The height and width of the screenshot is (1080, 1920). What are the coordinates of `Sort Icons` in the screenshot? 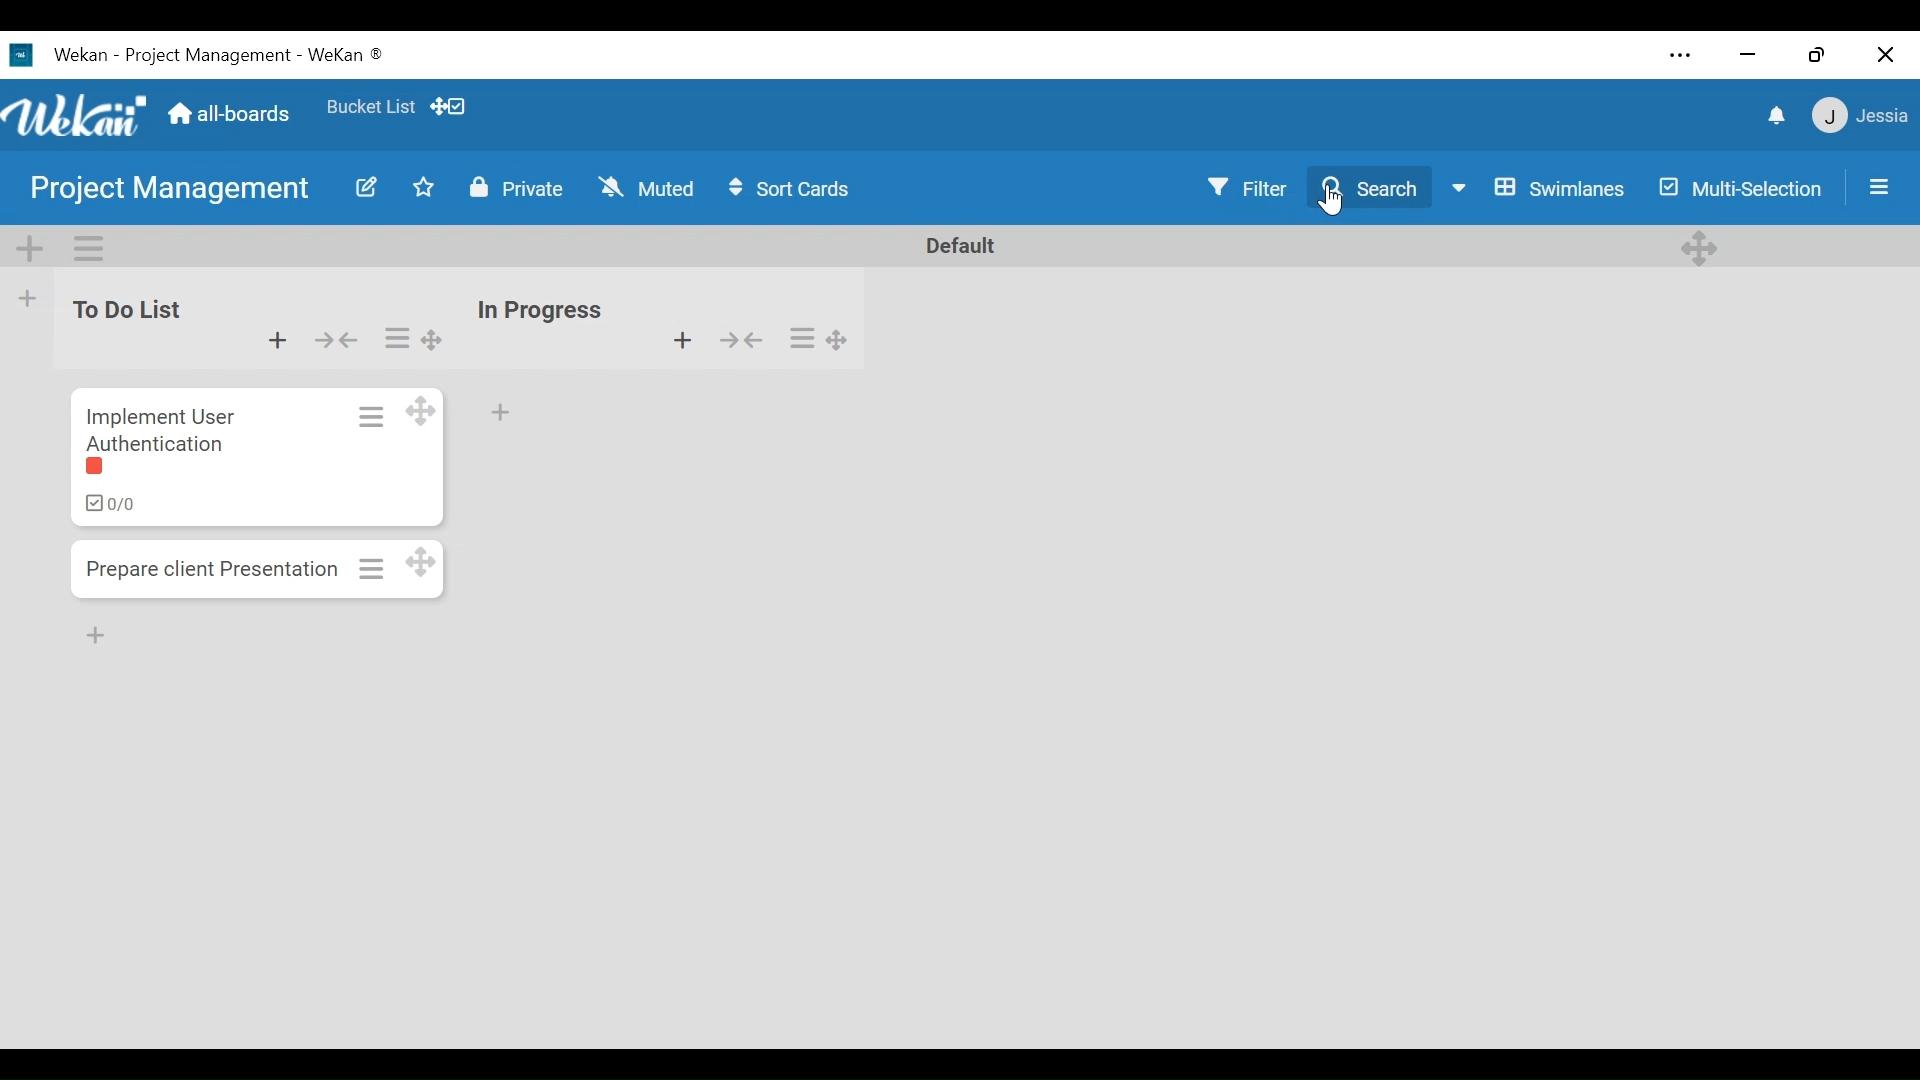 It's located at (794, 190).